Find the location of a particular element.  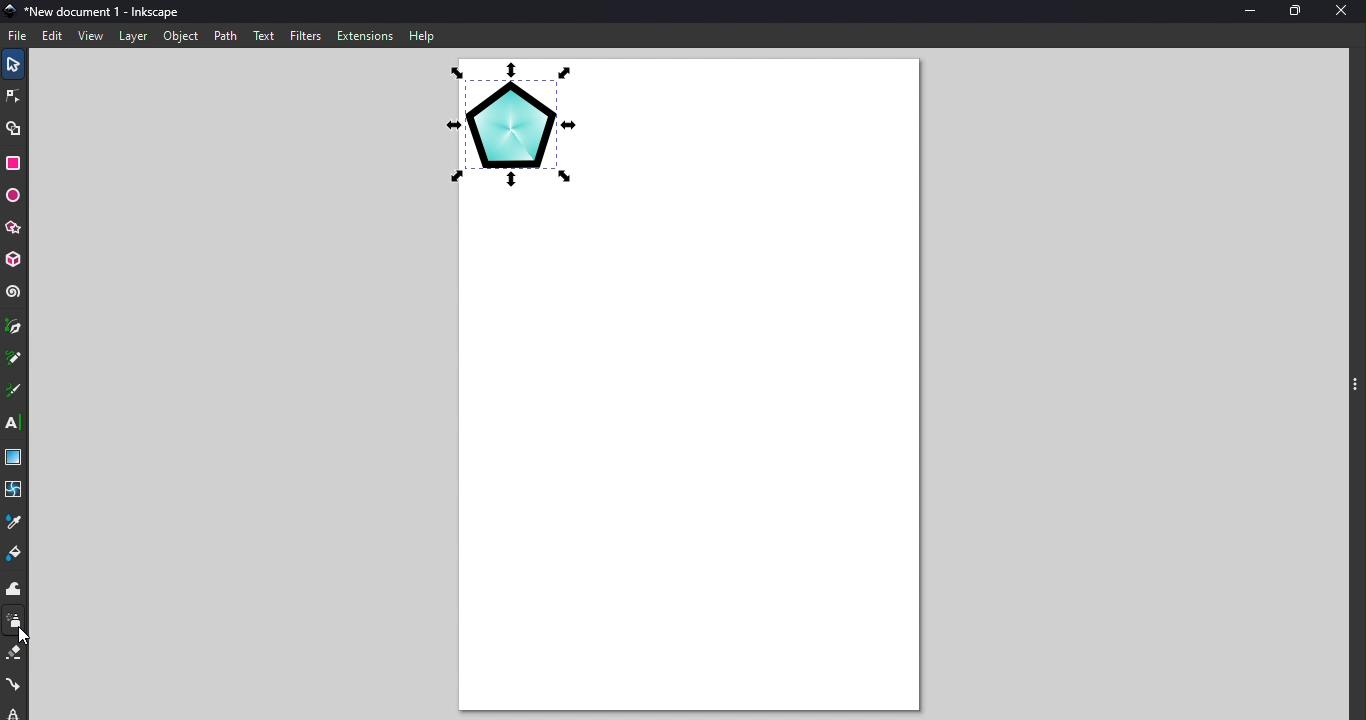

Connector tool is located at coordinates (16, 682).